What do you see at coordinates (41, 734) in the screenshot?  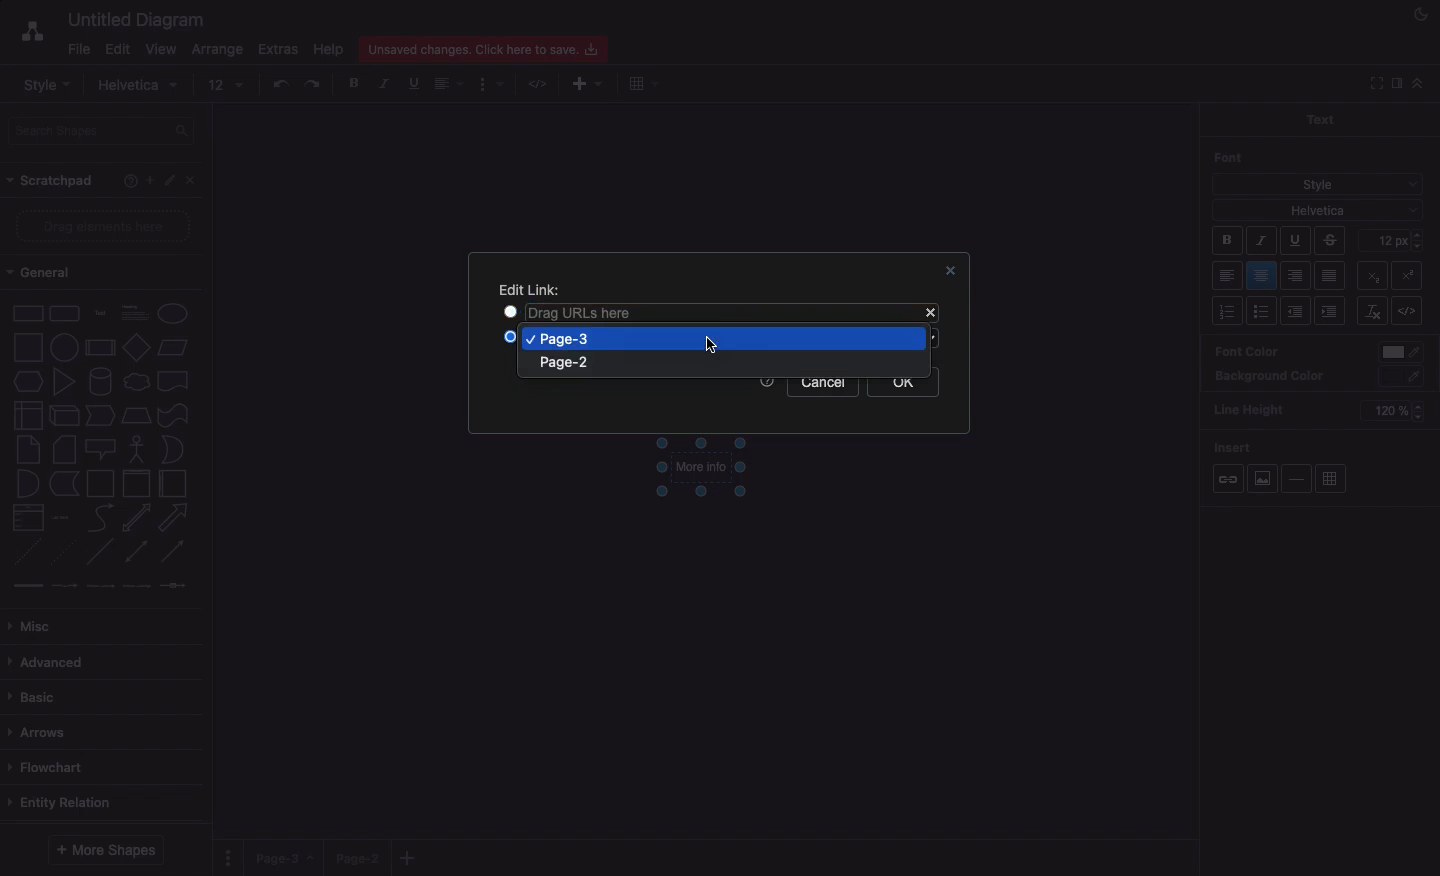 I see `Arrows` at bounding box center [41, 734].